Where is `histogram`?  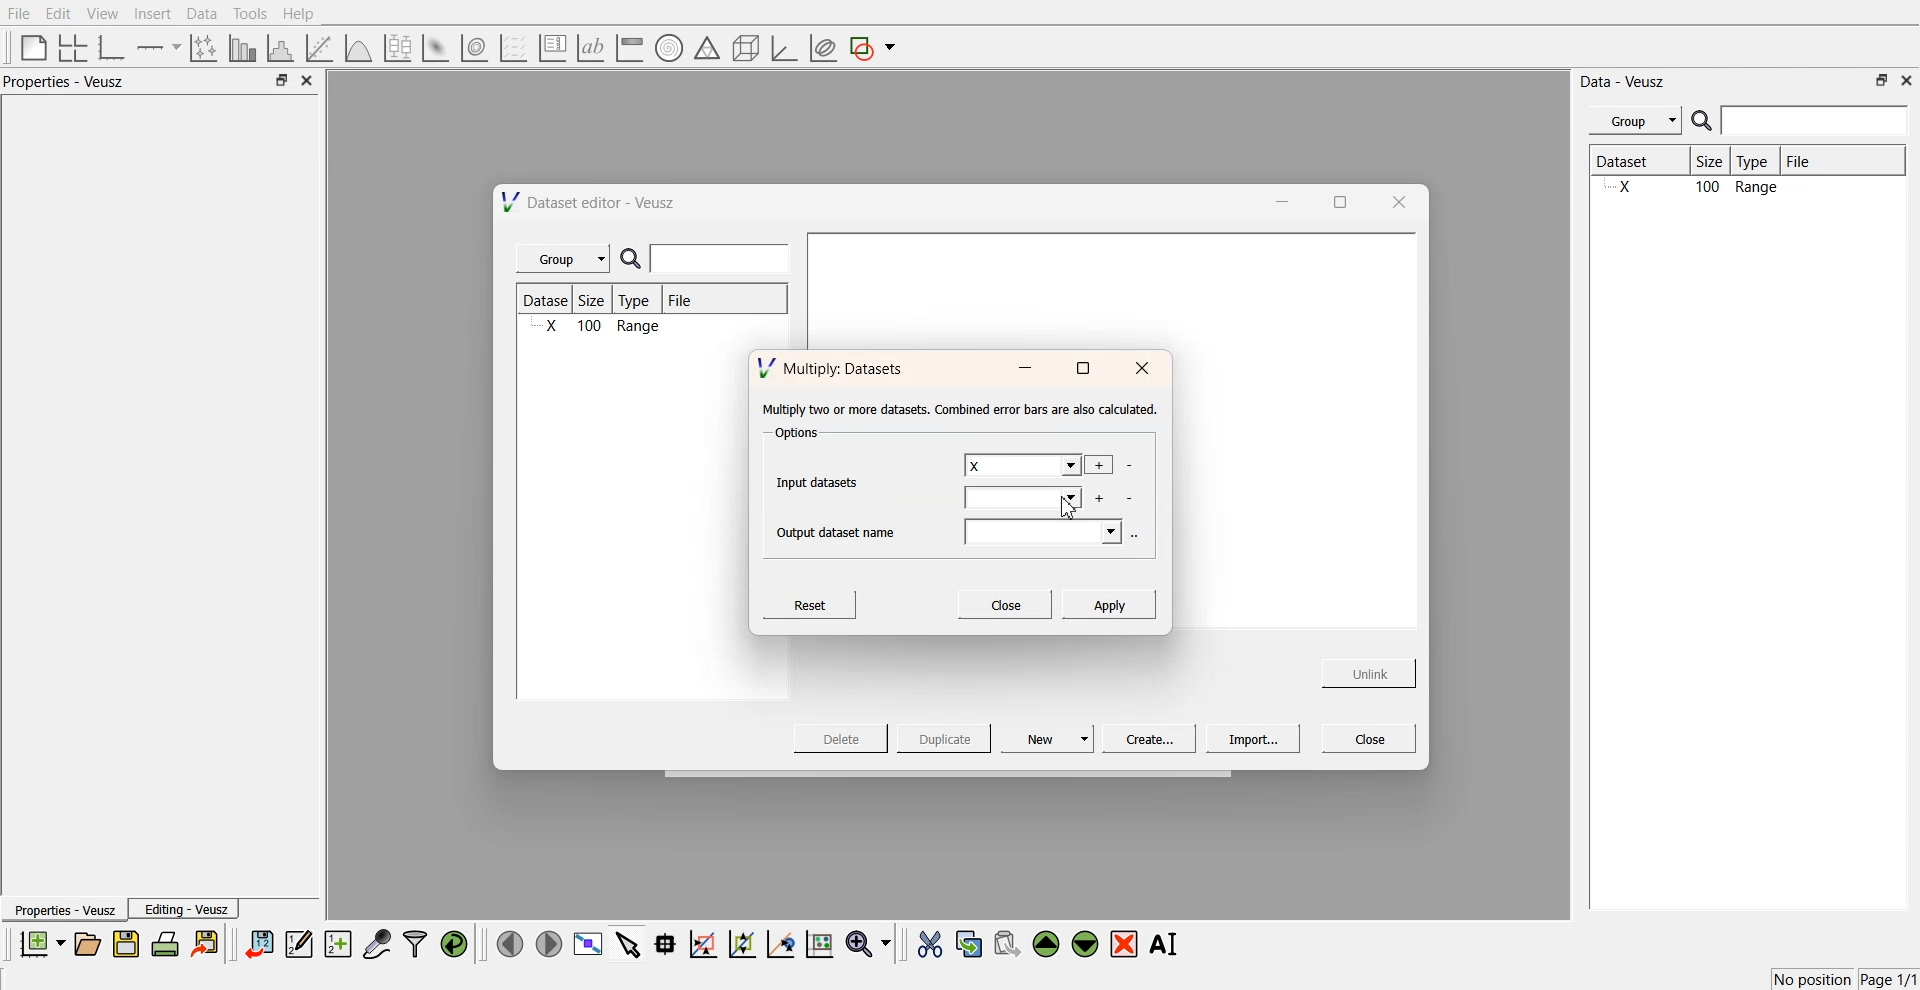 histogram is located at coordinates (284, 47).